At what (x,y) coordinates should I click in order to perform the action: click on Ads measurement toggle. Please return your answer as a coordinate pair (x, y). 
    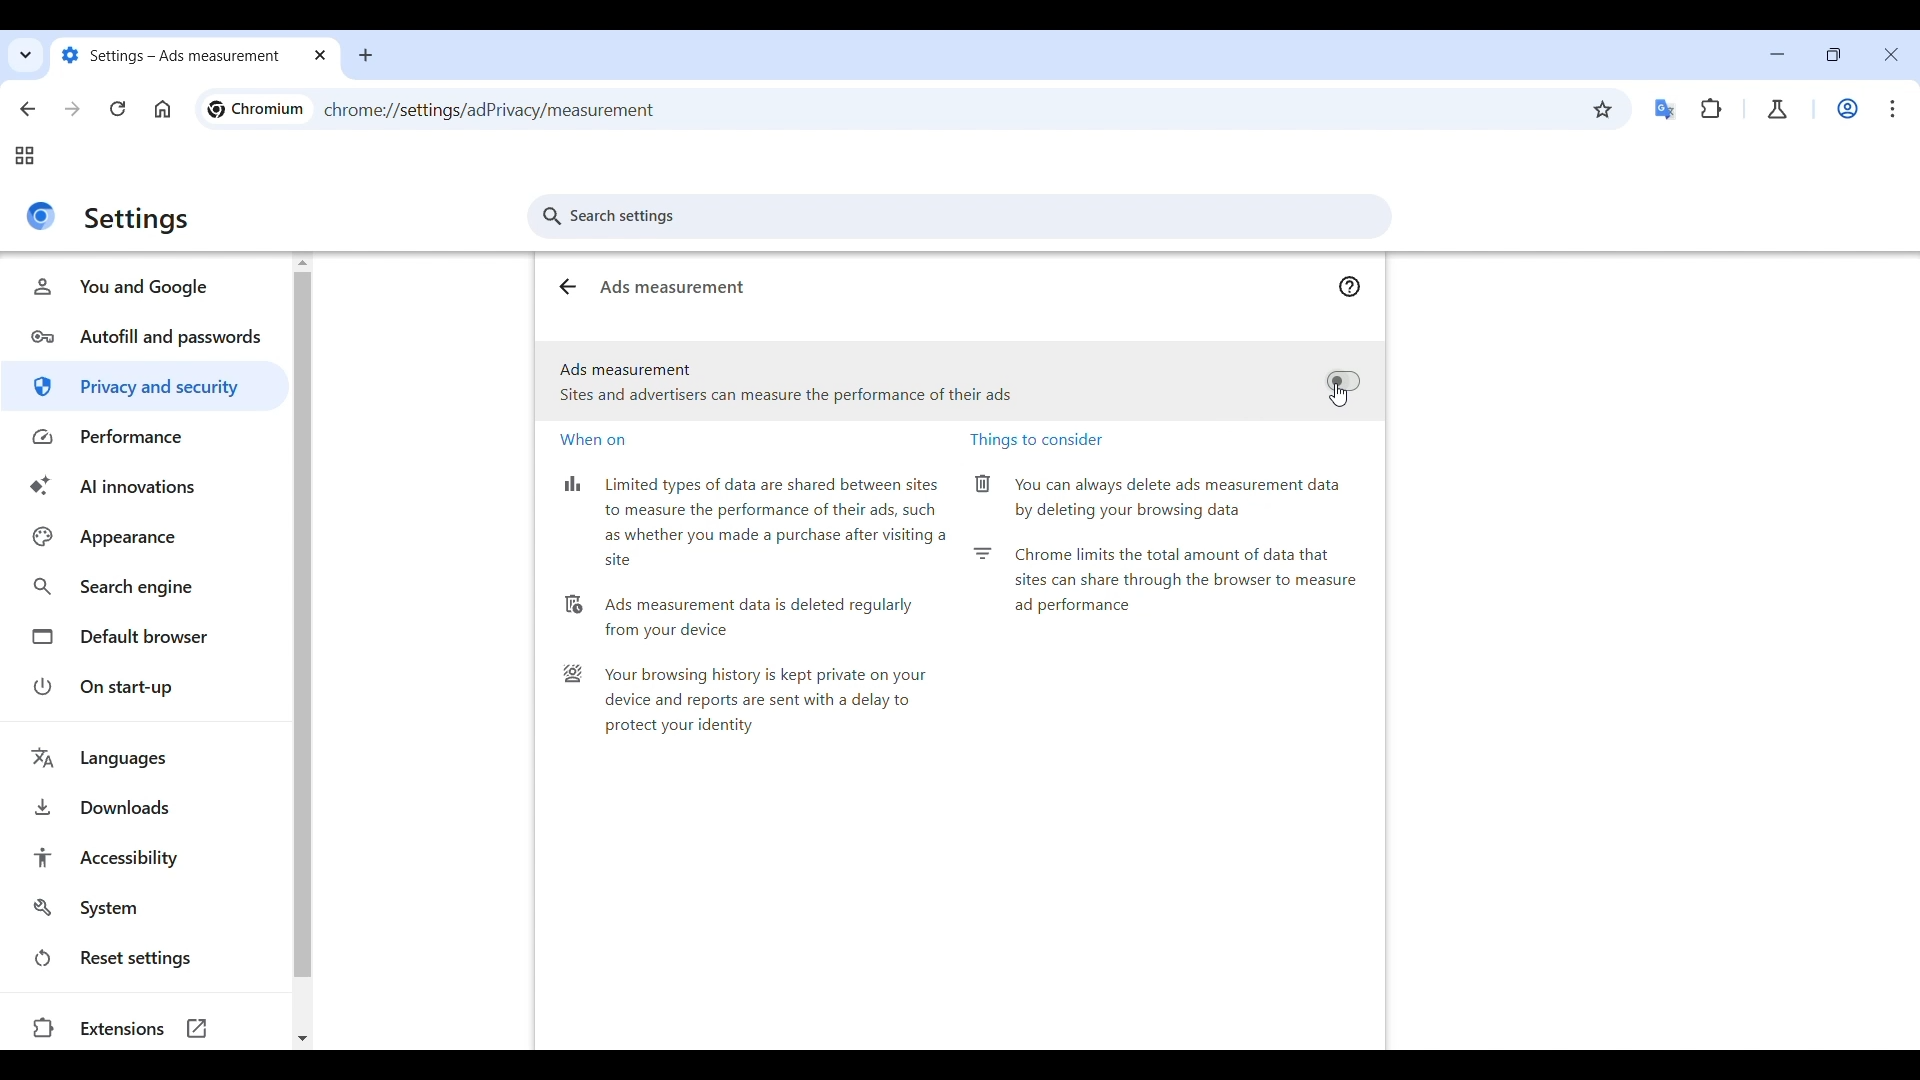
    Looking at the image, I should click on (959, 385).